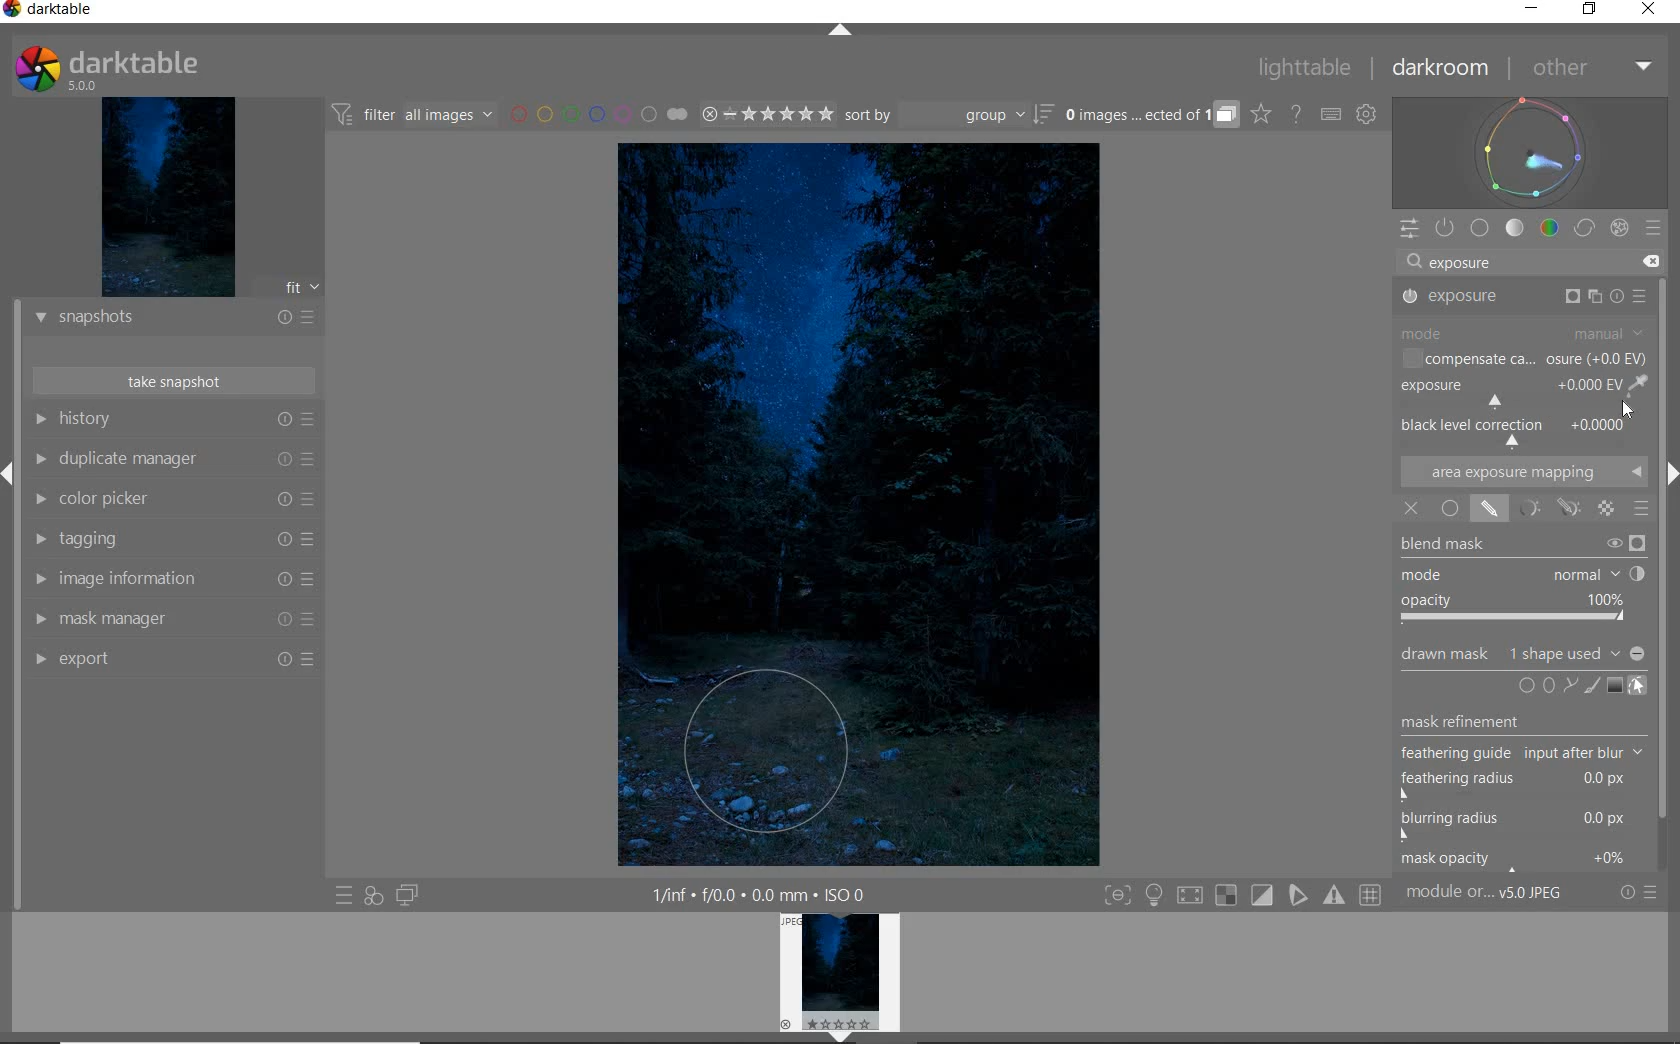 The width and height of the screenshot is (1680, 1044). I want to click on COMPENSATE CA...OSURE, so click(1523, 358).